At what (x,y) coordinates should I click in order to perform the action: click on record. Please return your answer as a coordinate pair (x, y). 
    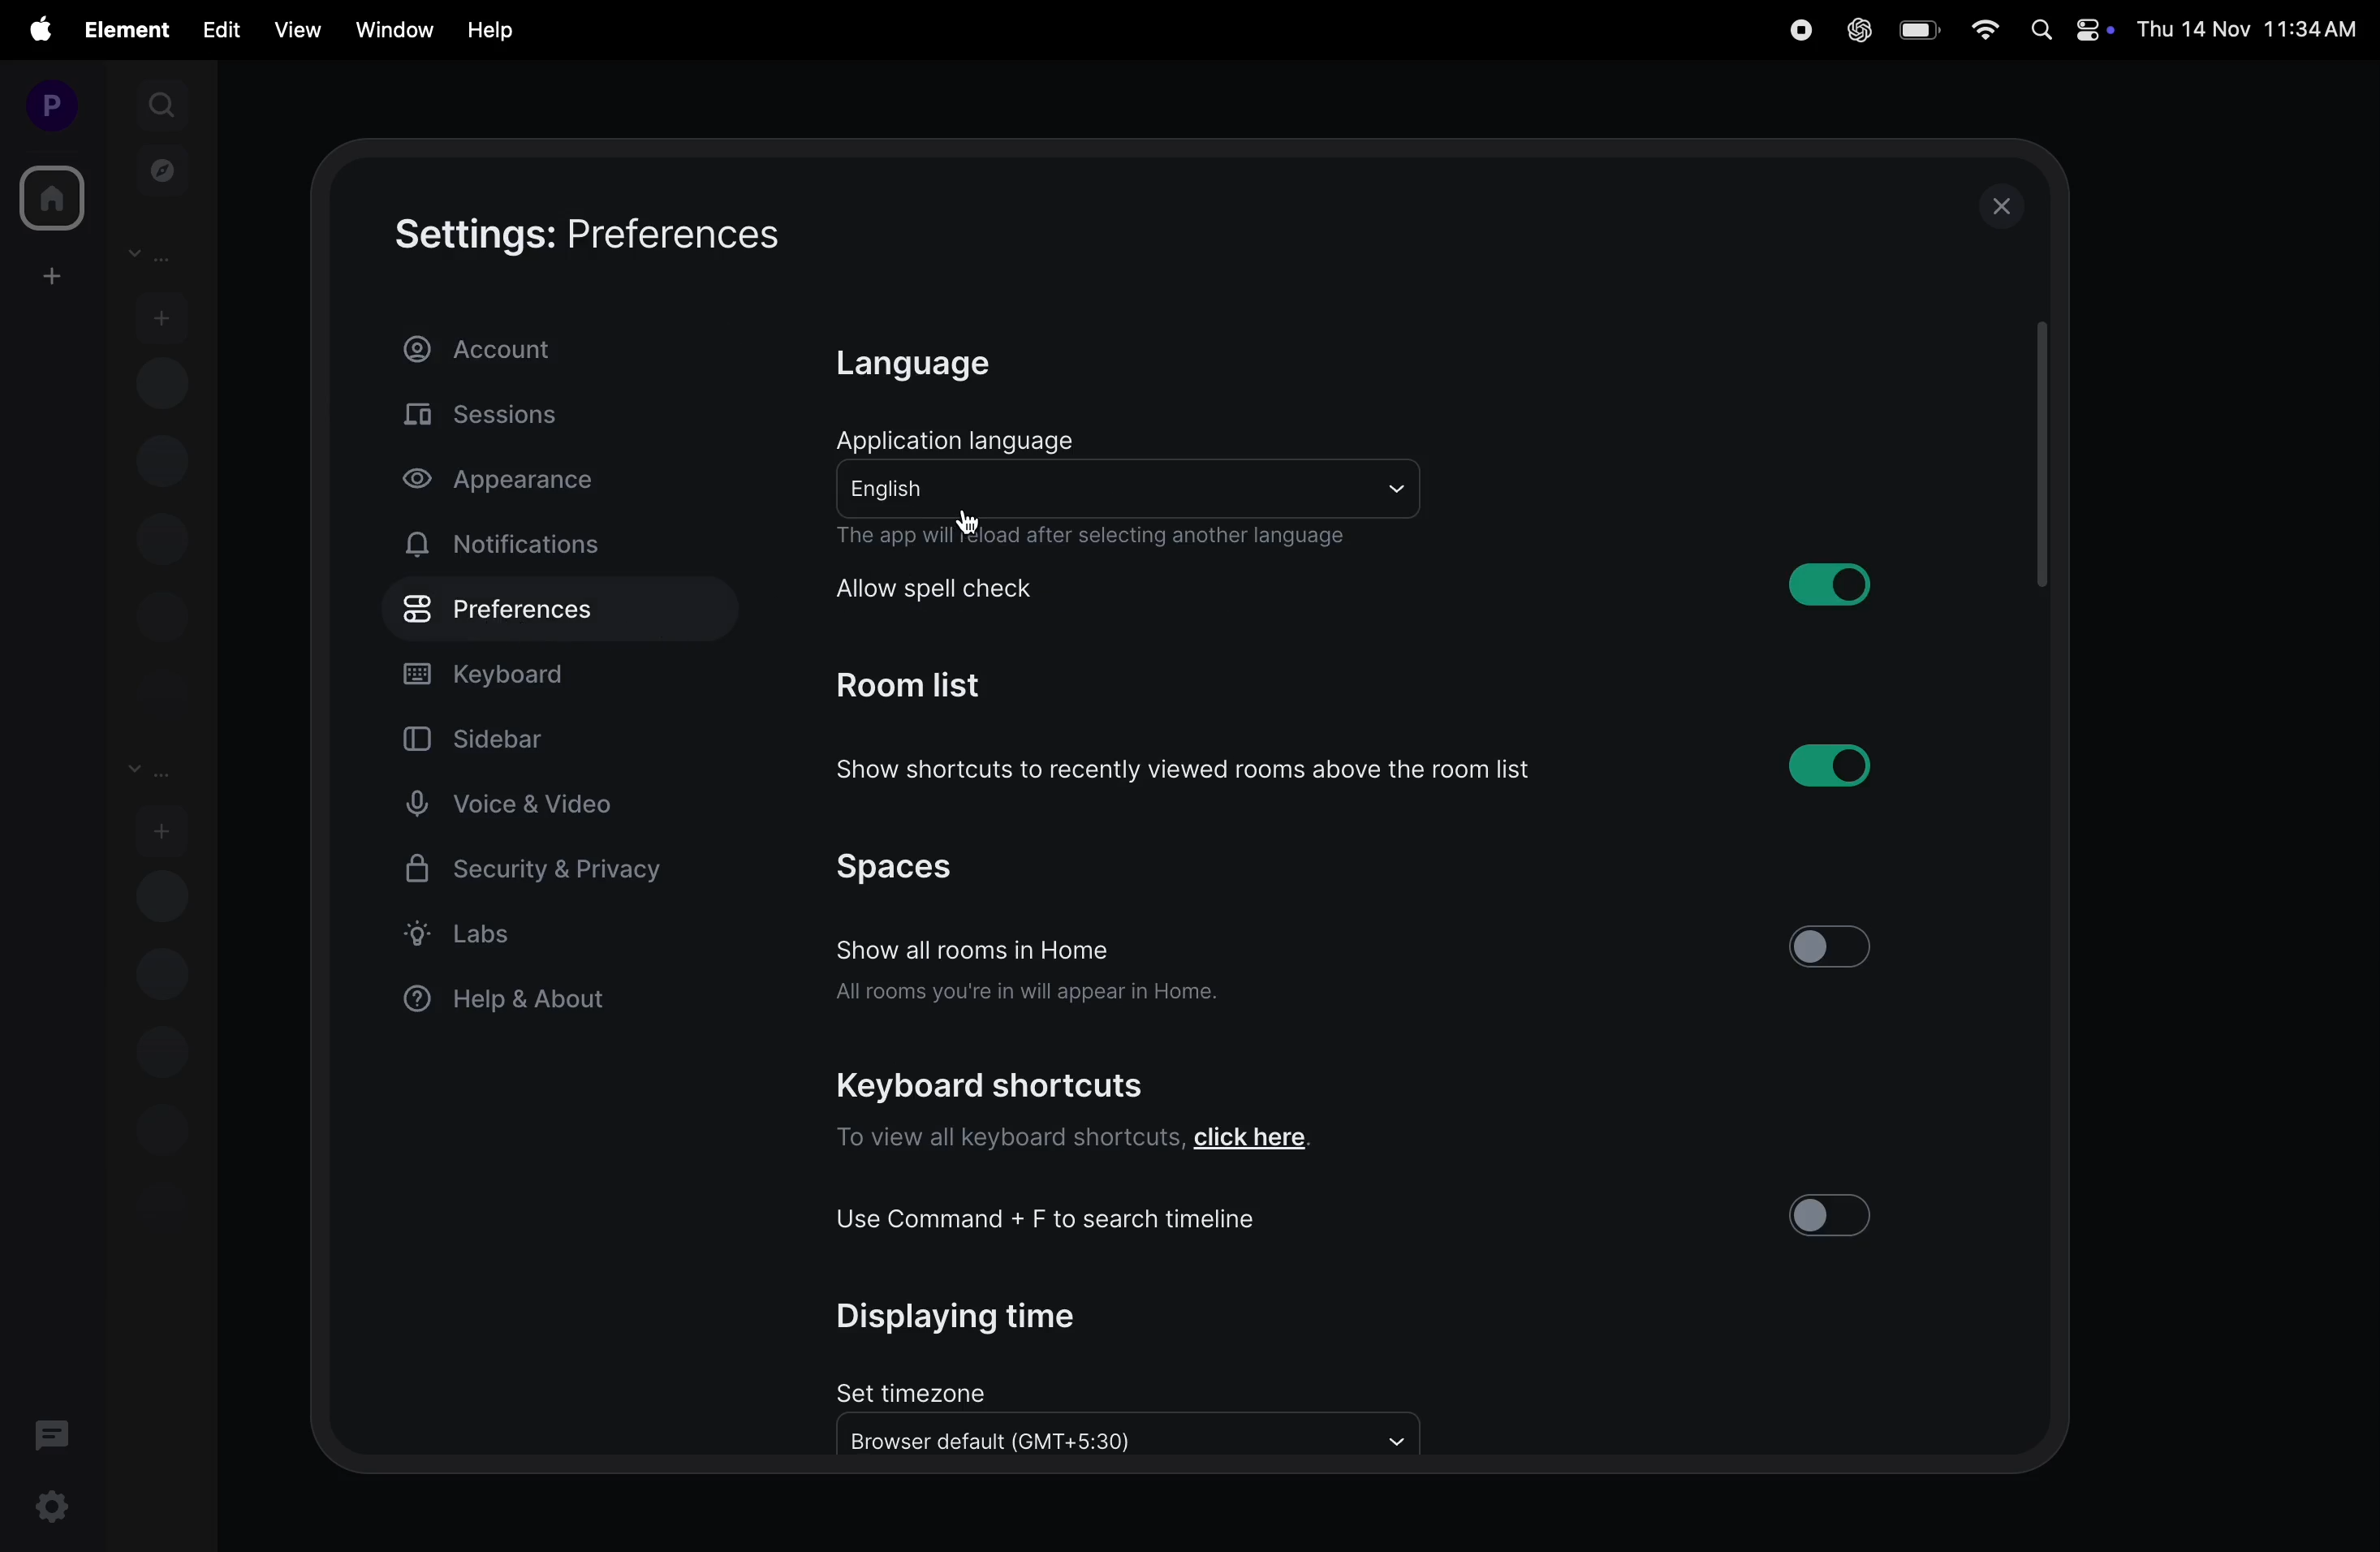
    Looking at the image, I should click on (1802, 29).